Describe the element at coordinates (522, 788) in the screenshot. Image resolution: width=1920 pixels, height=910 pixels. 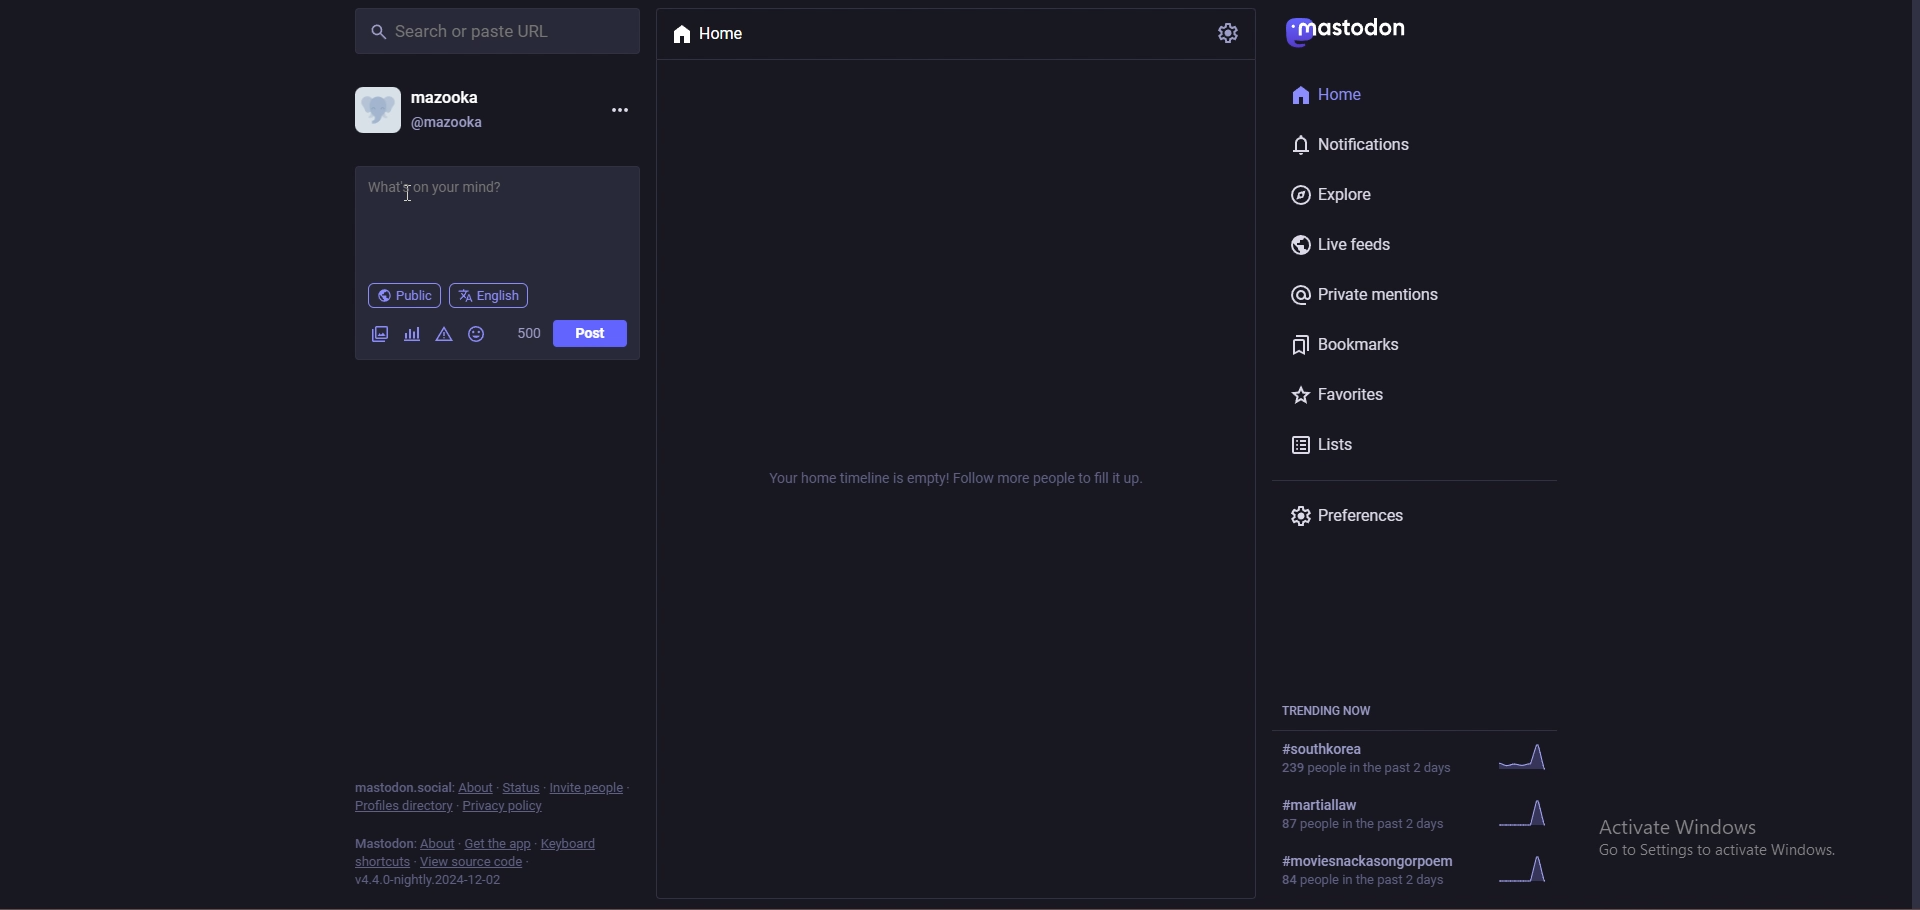
I see `status` at that location.